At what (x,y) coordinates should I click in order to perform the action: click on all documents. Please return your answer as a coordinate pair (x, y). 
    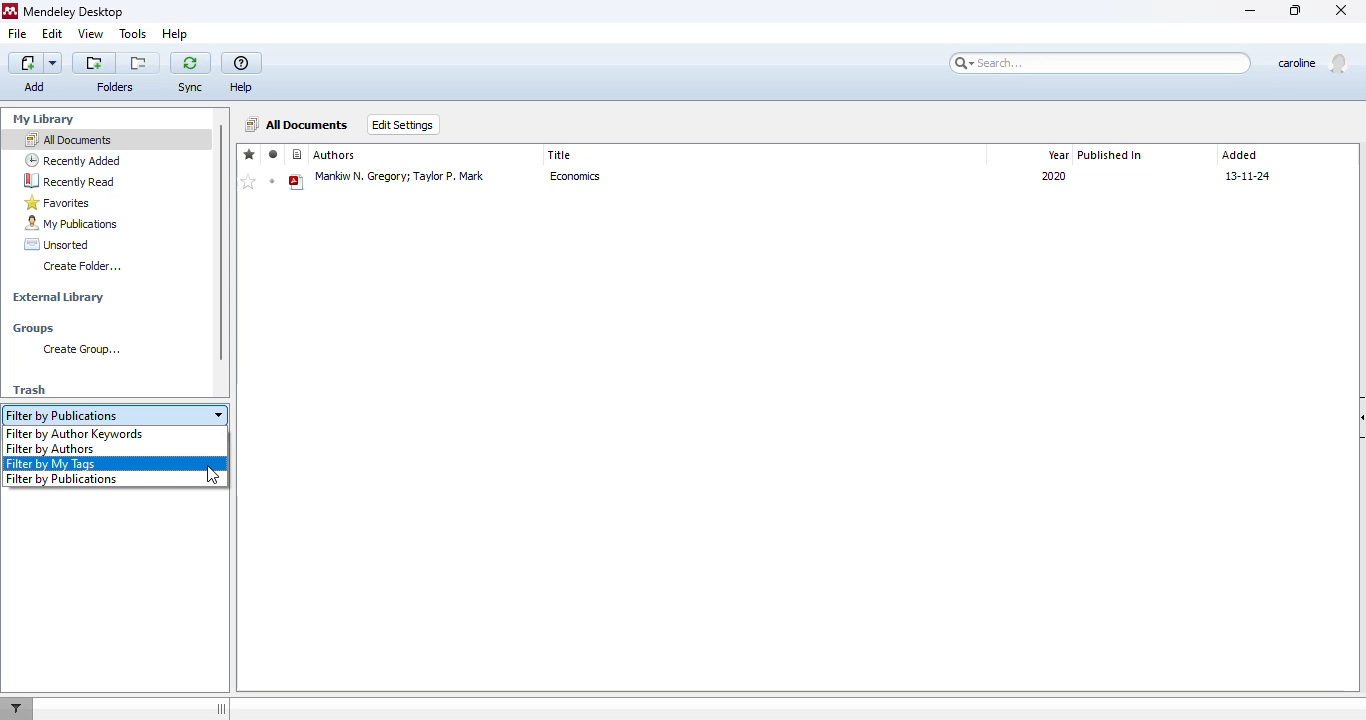
    Looking at the image, I should click on (68, 139).